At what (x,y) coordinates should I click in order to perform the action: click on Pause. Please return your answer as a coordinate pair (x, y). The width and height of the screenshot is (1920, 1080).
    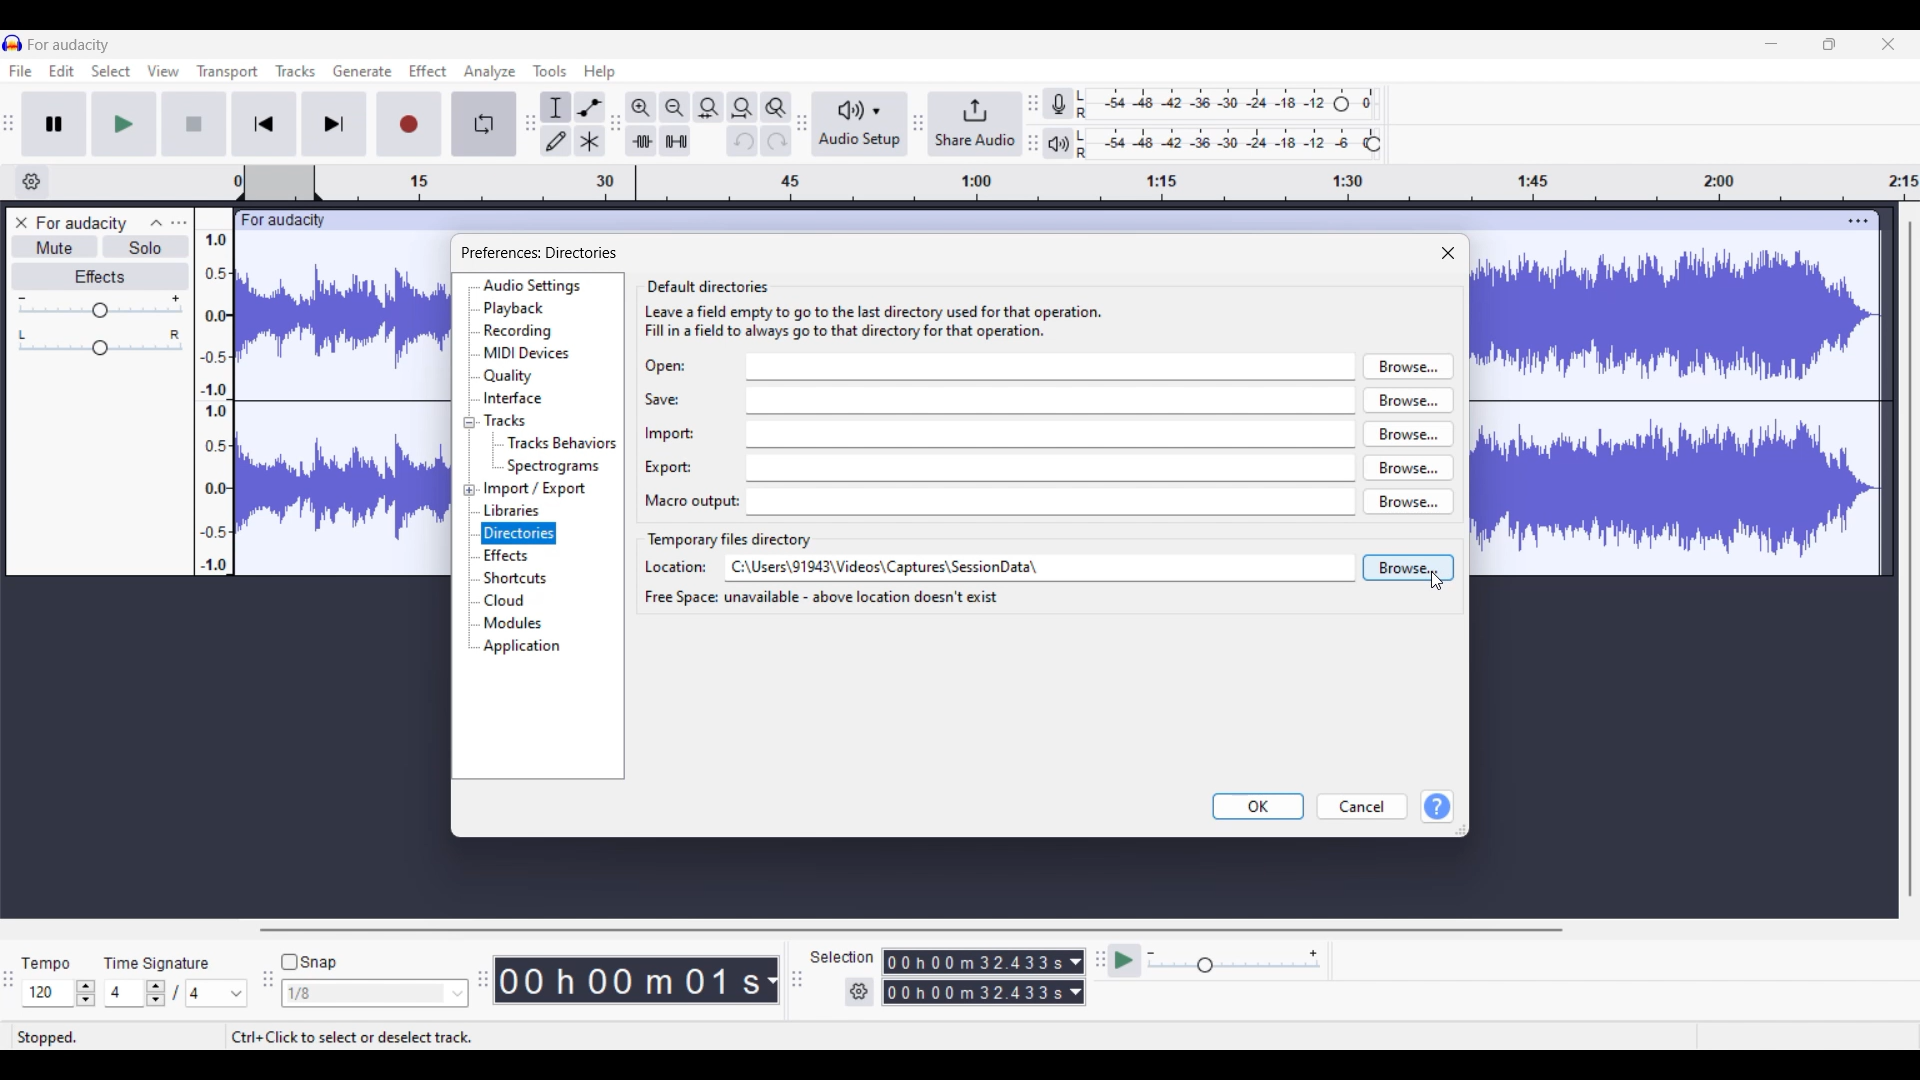
    Looking at the image, I should click on (55, 124).